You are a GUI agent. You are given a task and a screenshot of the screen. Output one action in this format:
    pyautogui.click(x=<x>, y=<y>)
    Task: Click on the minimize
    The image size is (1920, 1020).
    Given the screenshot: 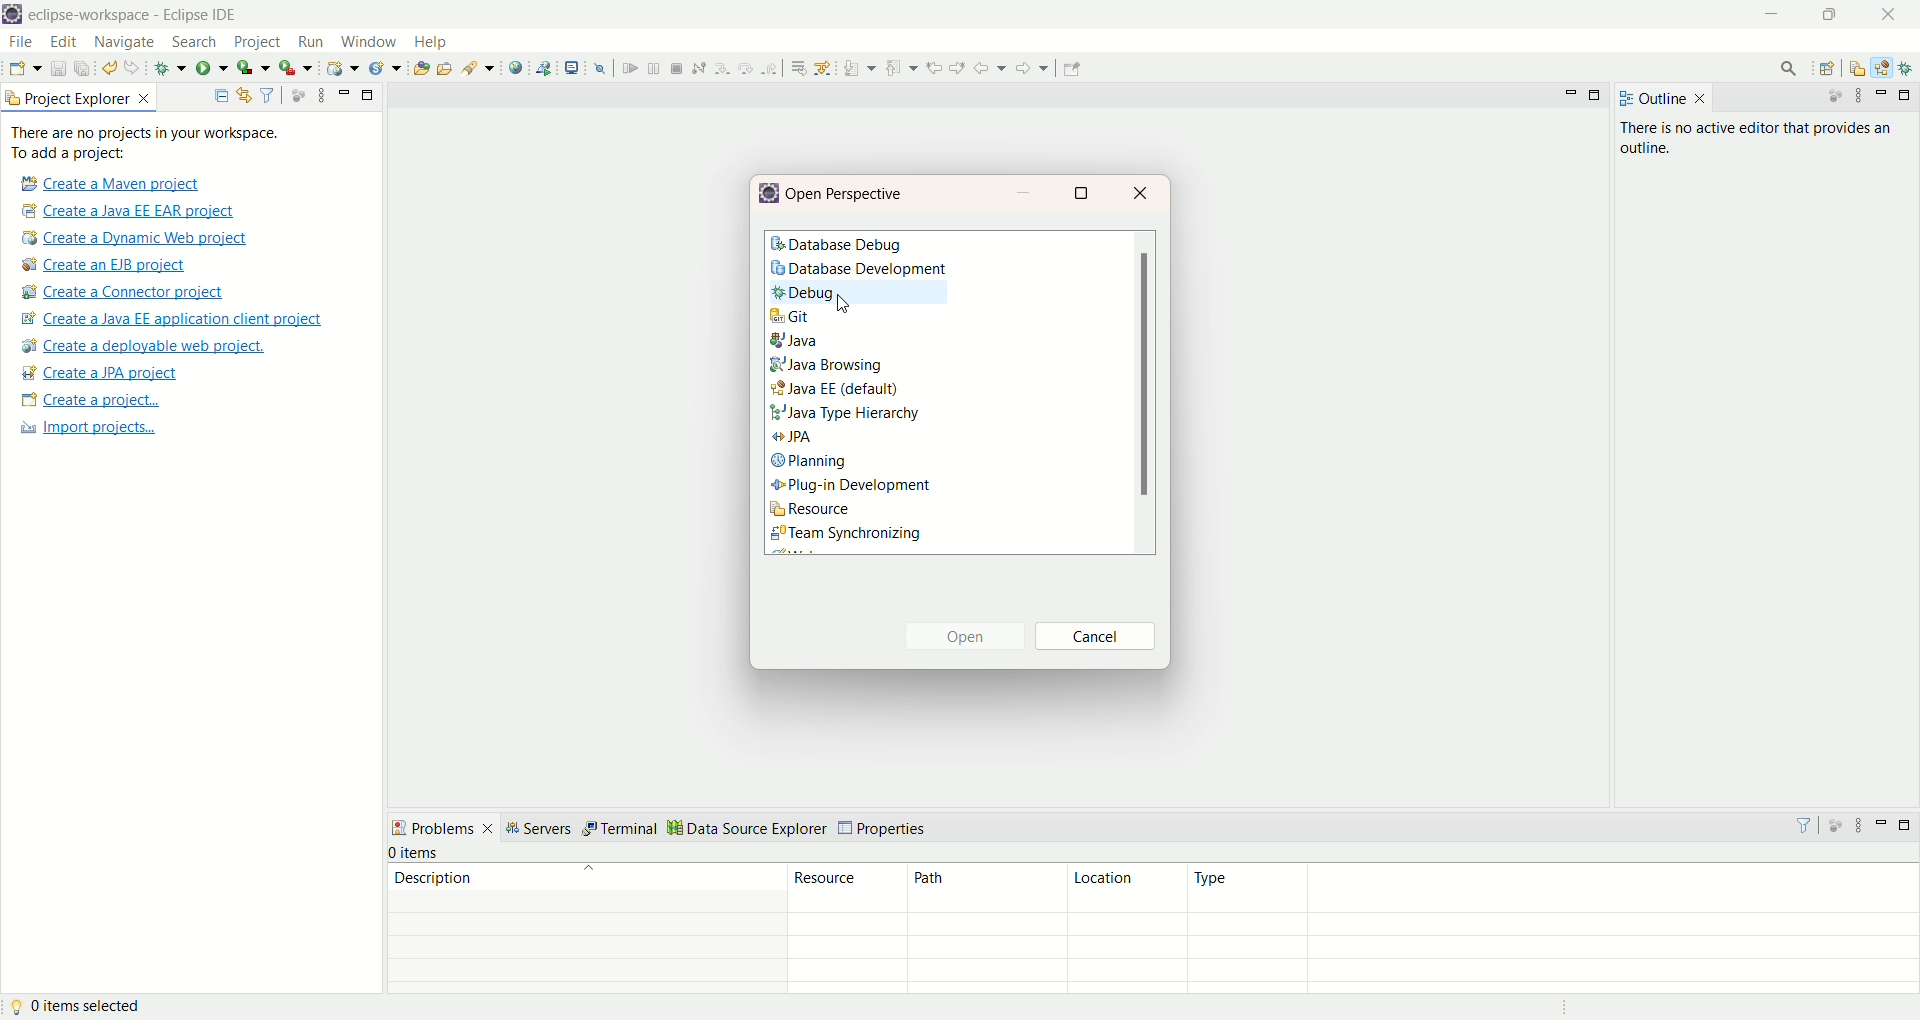 What is the action you would take?
    pyautogui.click(x=341, y=90)
    